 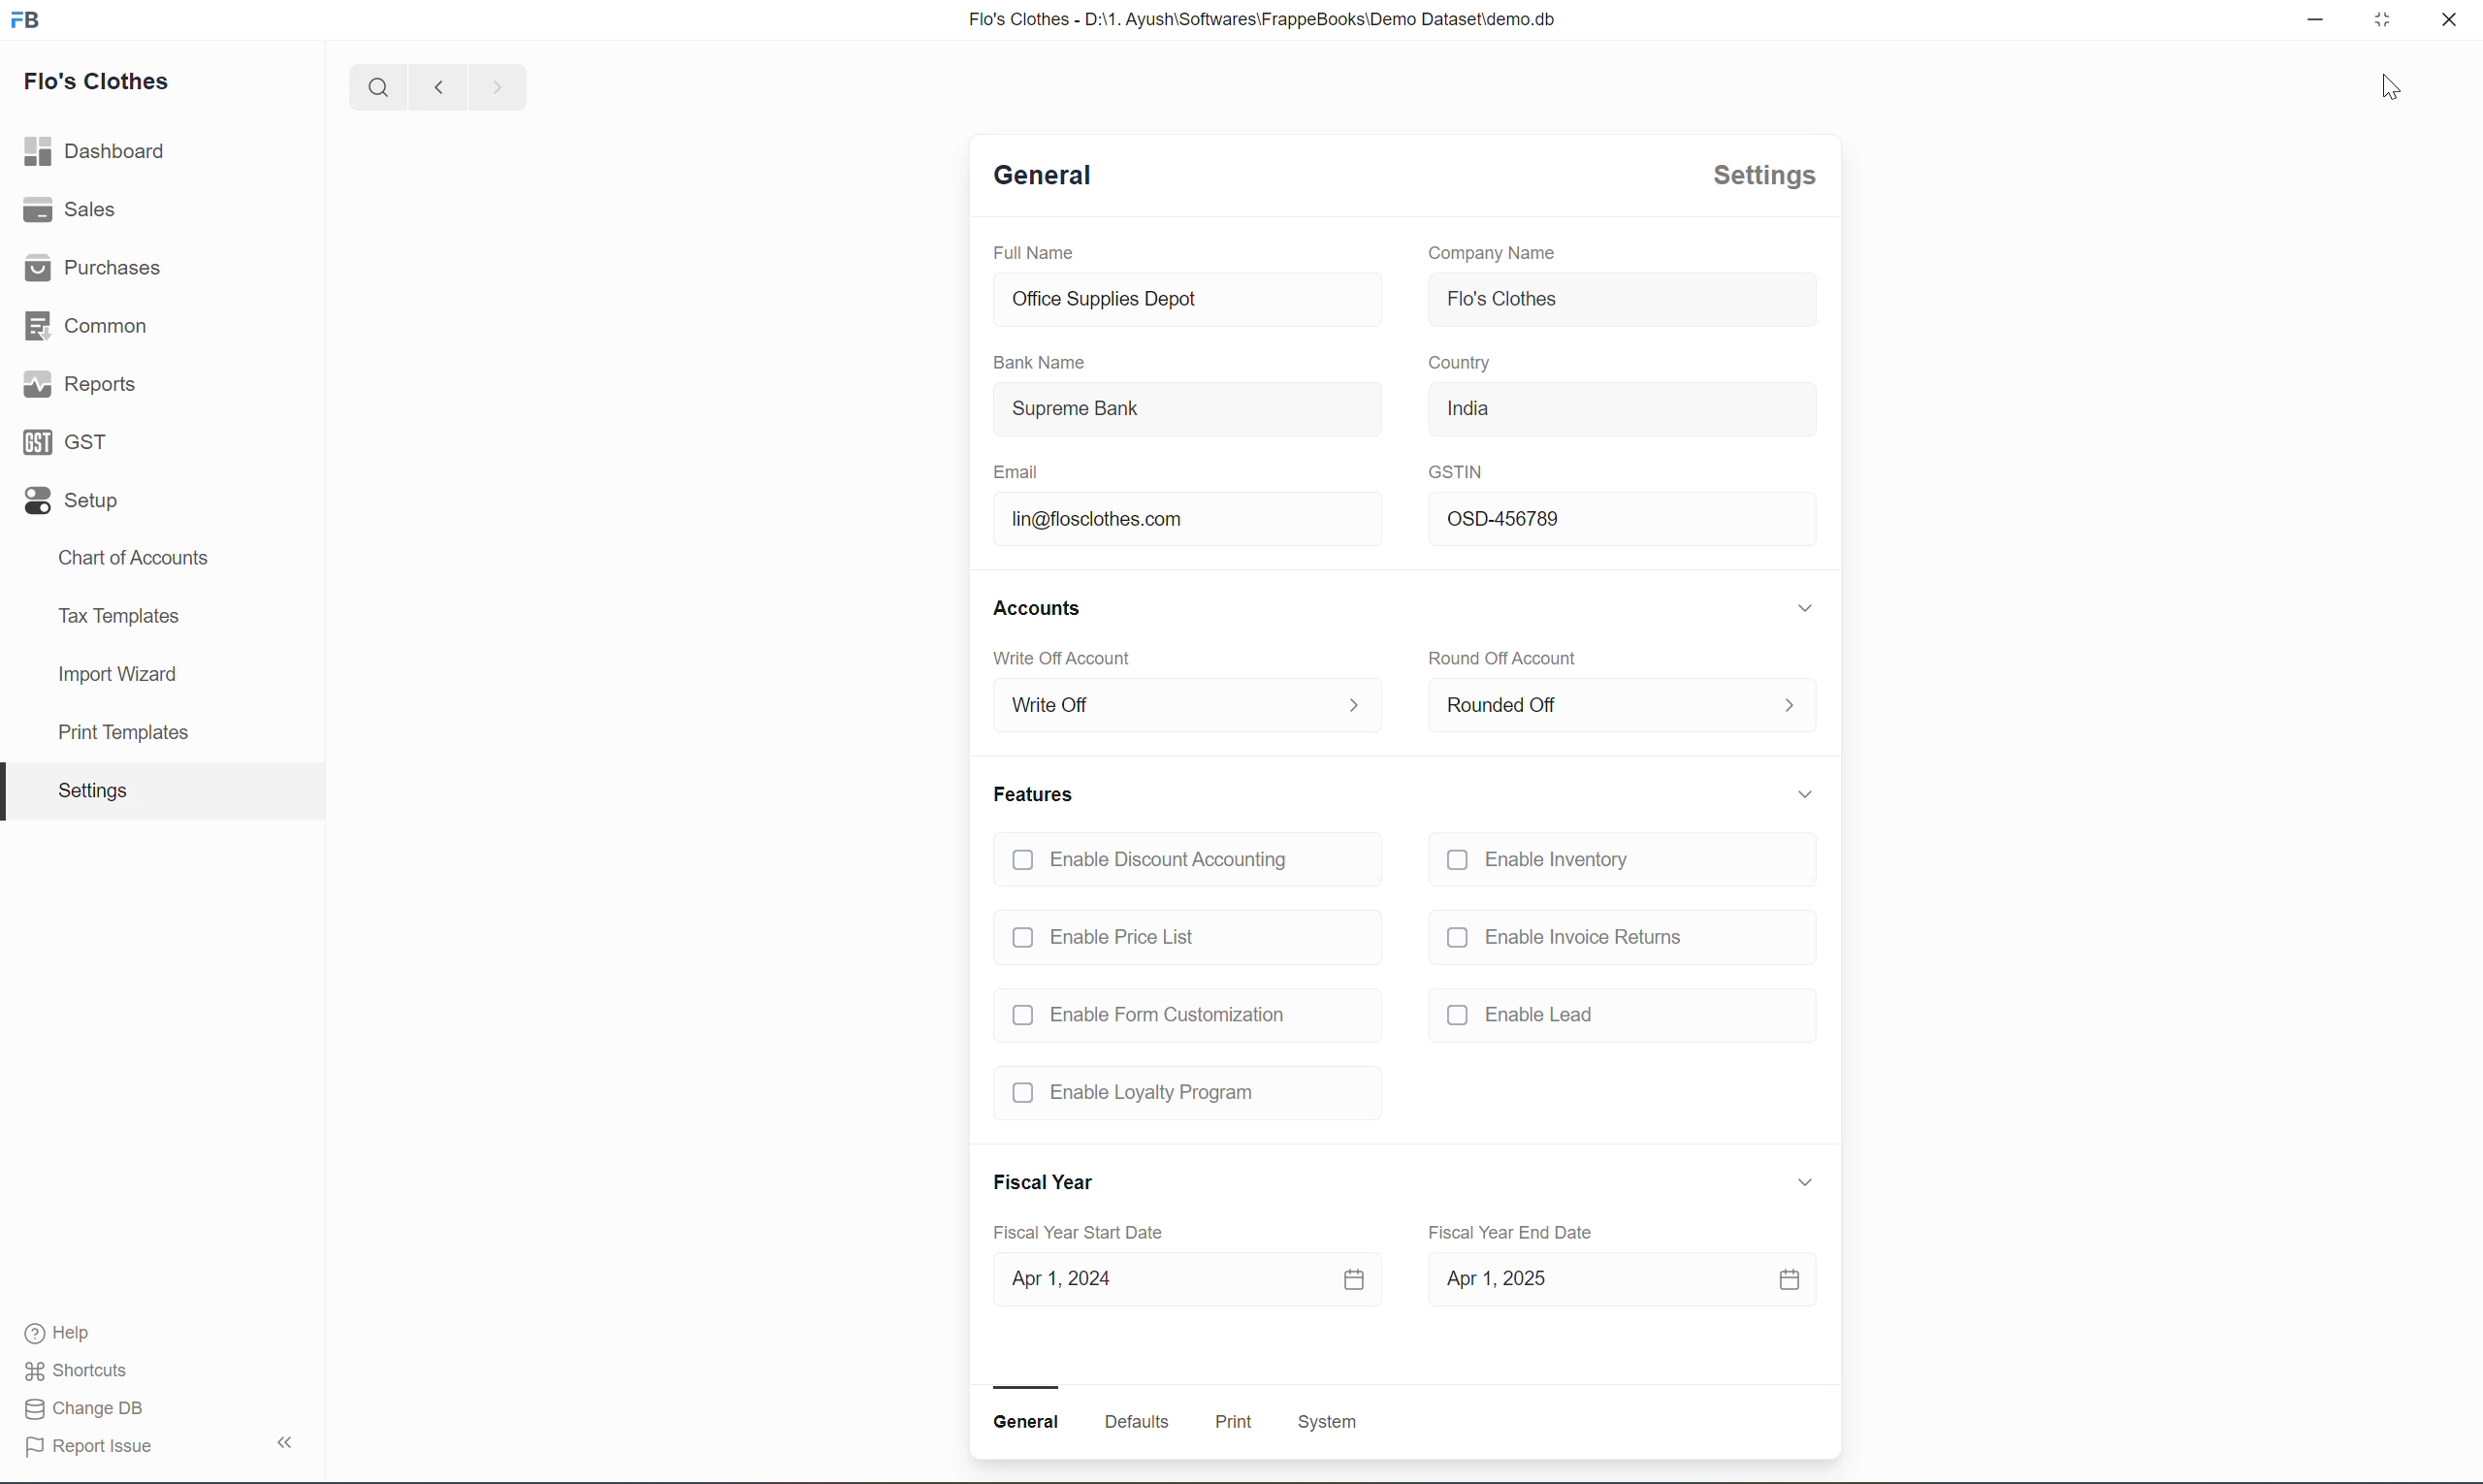 What do you see at coordinates (1546, 862) in the screenshot?
I see `Enable Inventory` at bounding box center [1546, 862].